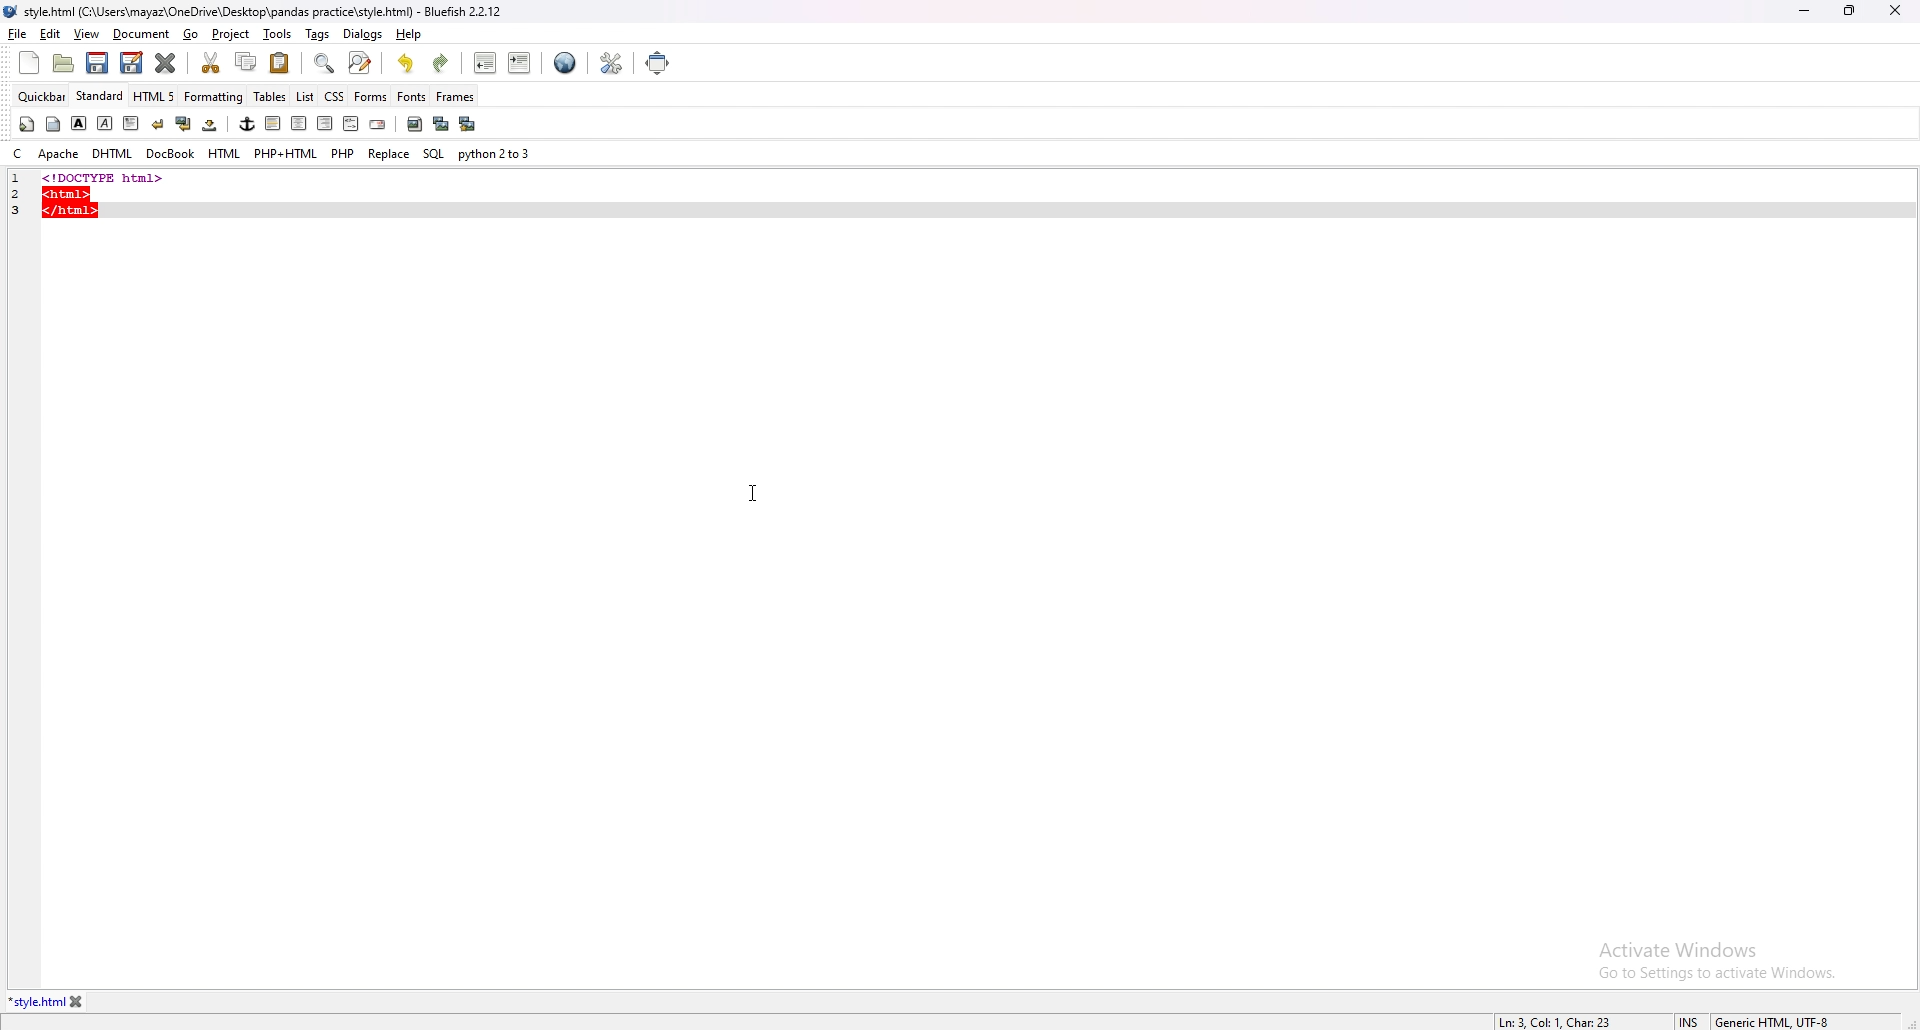 This screenshot has width=1920, height=1030. What do you see at coordinates (610, 62) in the screenshot?
I see `edit preference` at bounding box center [610, 62].